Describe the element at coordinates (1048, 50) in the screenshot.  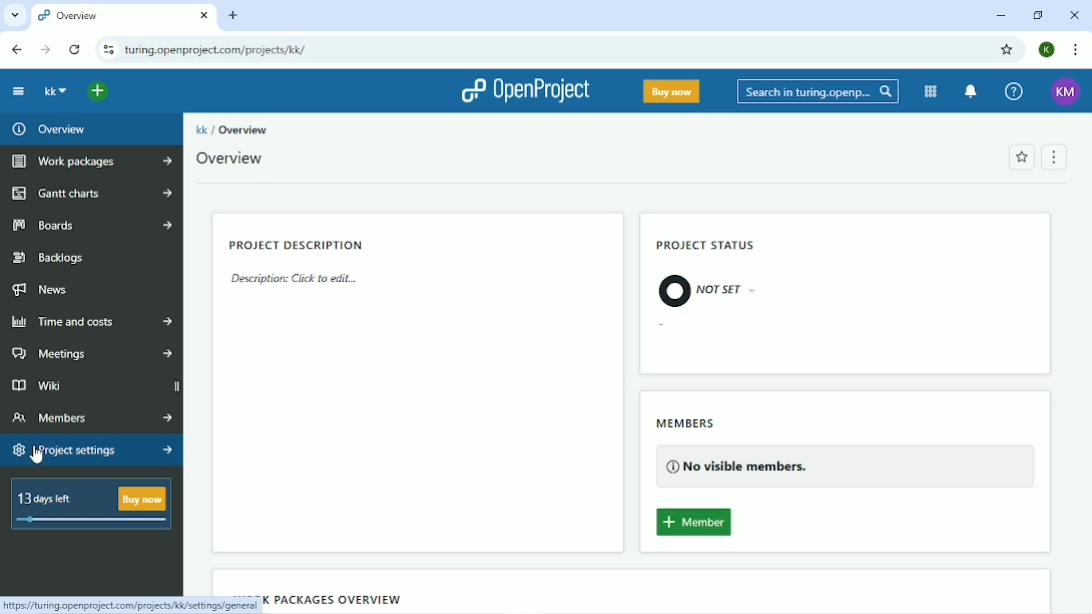
I see `K` at that location.